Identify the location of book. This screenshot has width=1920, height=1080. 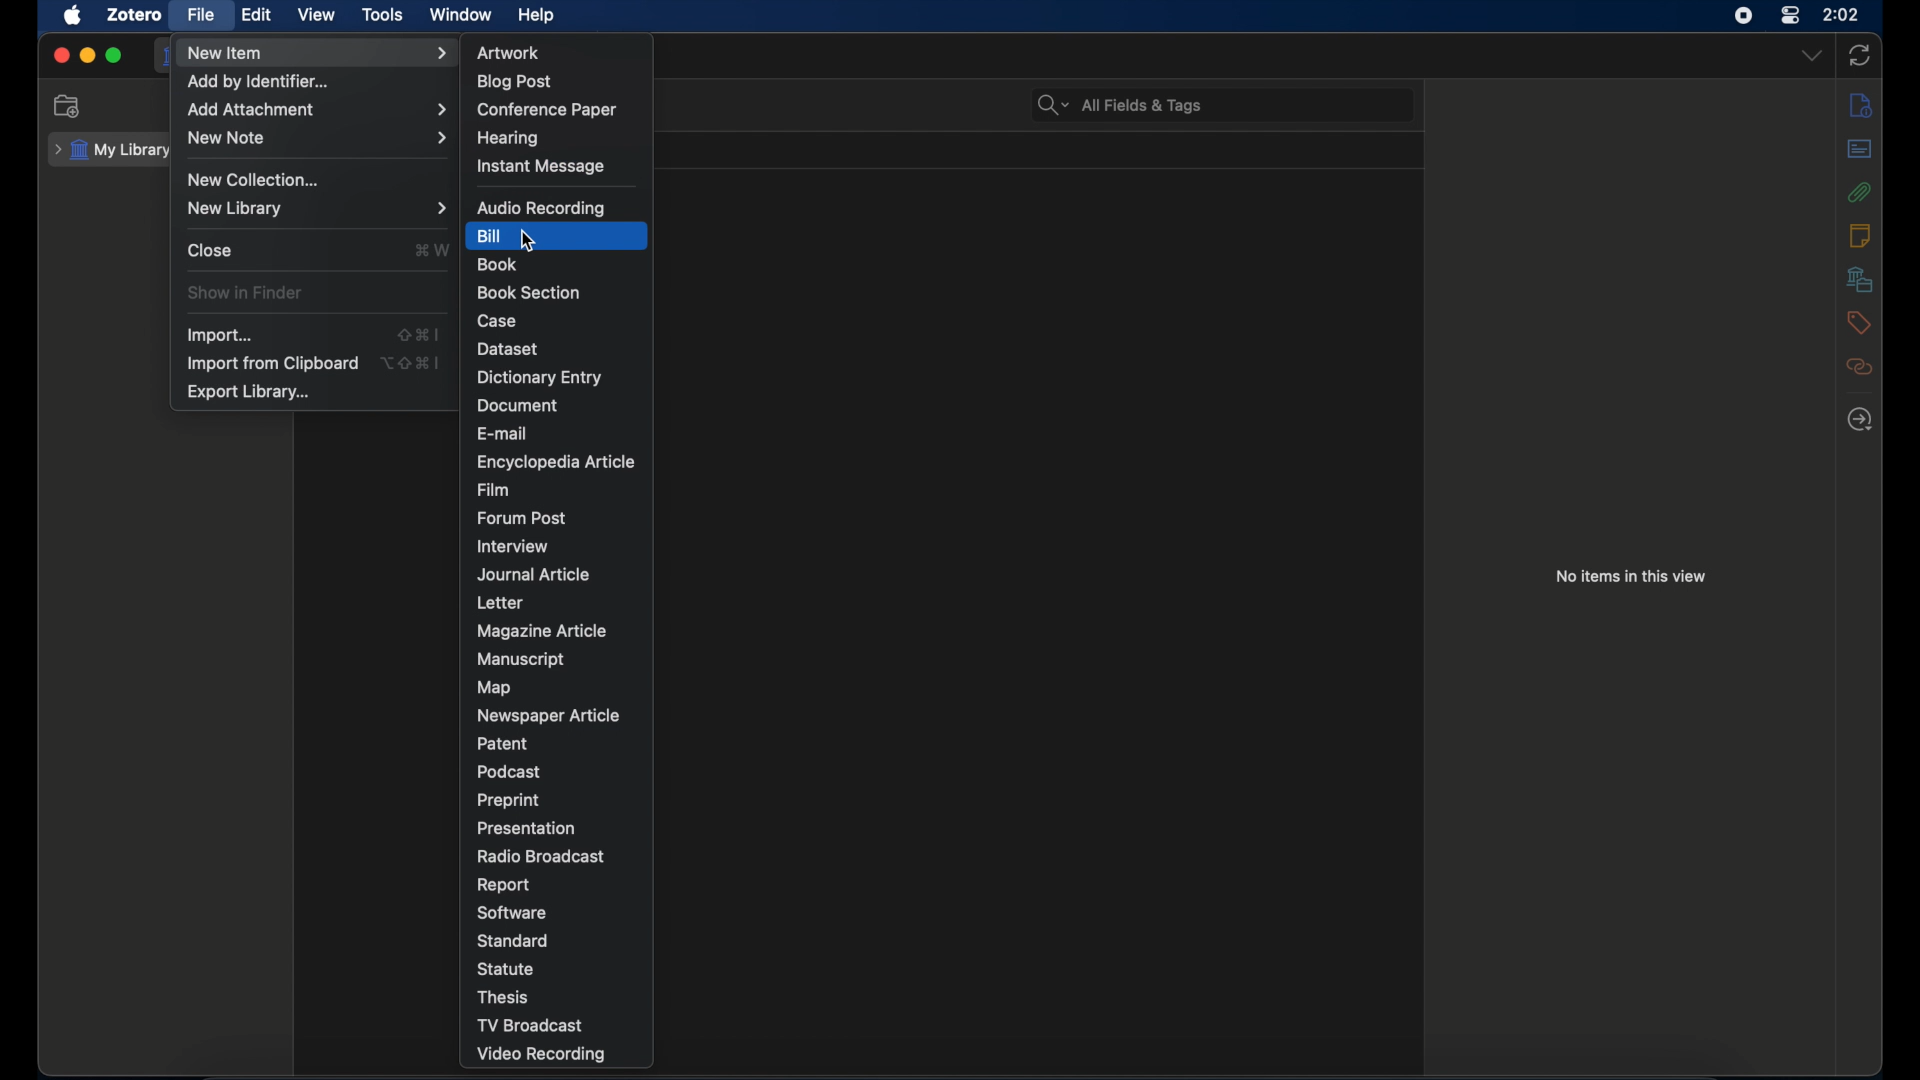
(497, 265).